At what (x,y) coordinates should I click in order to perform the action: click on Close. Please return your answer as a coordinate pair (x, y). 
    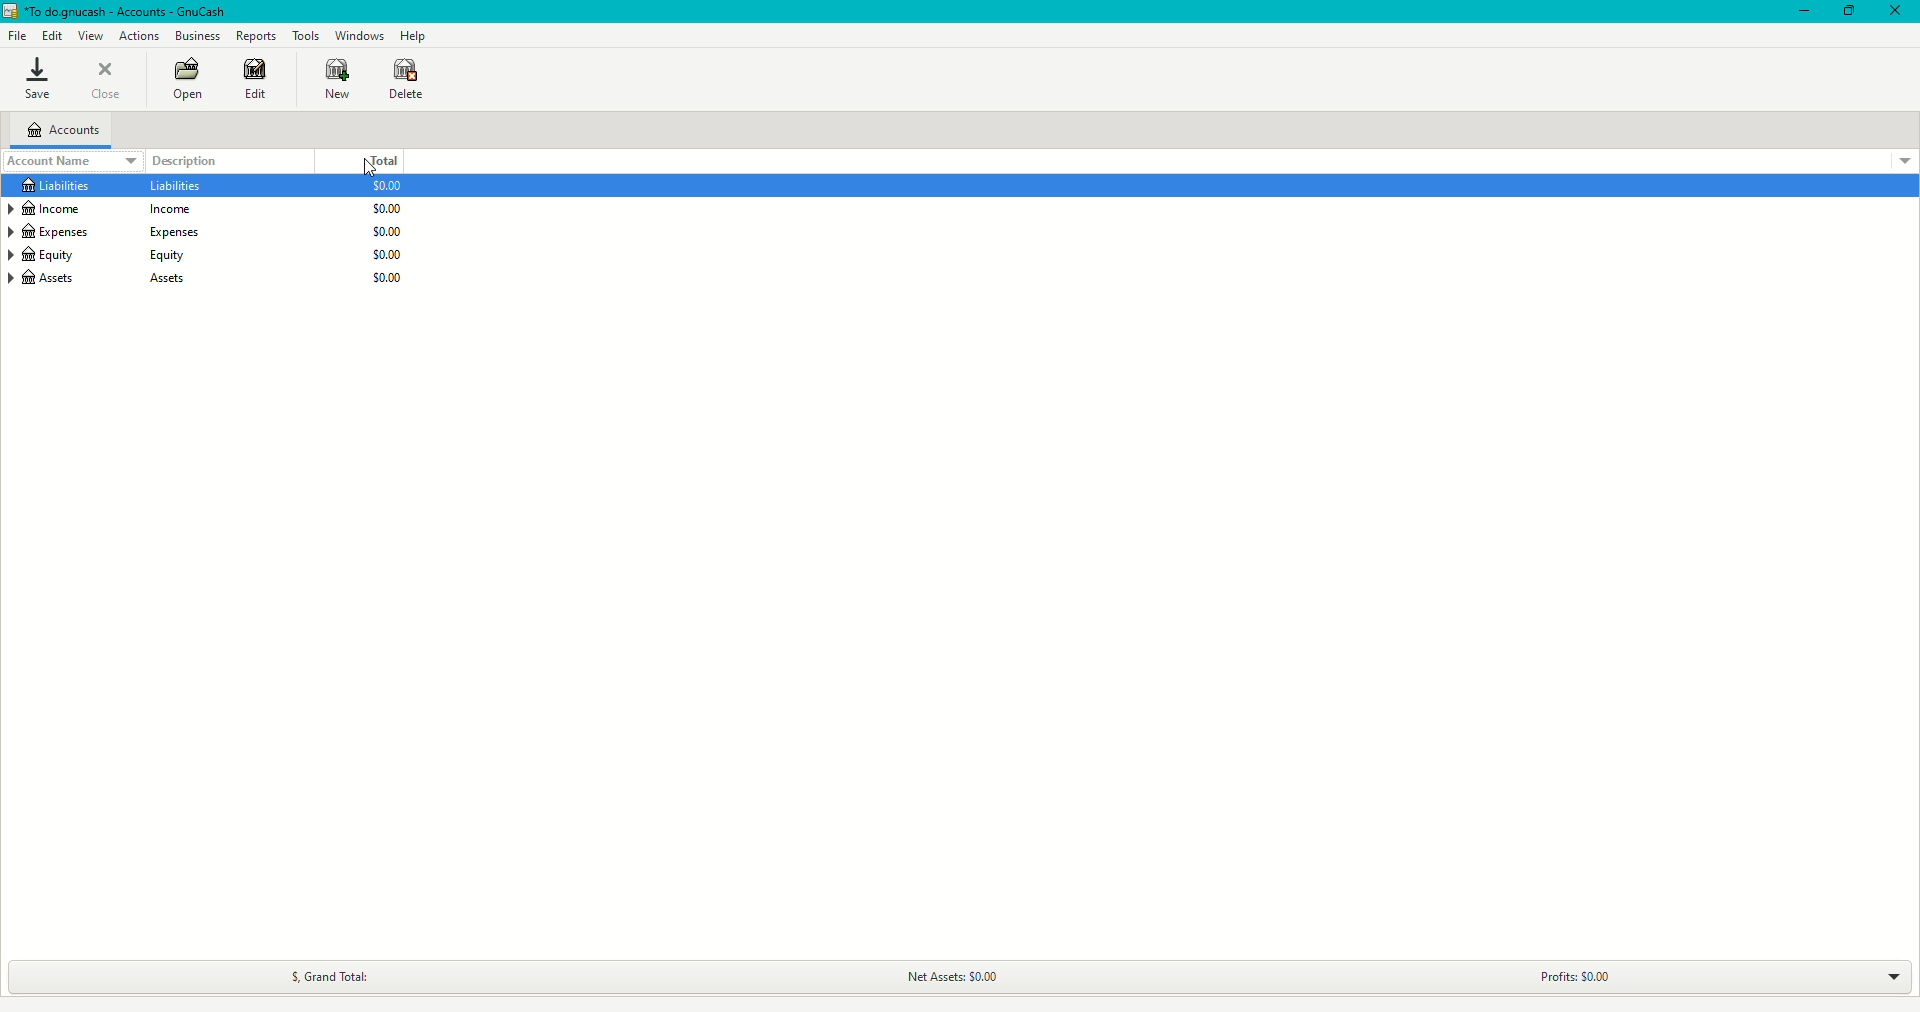
    Looking at the image, I should click on (1898, 11).